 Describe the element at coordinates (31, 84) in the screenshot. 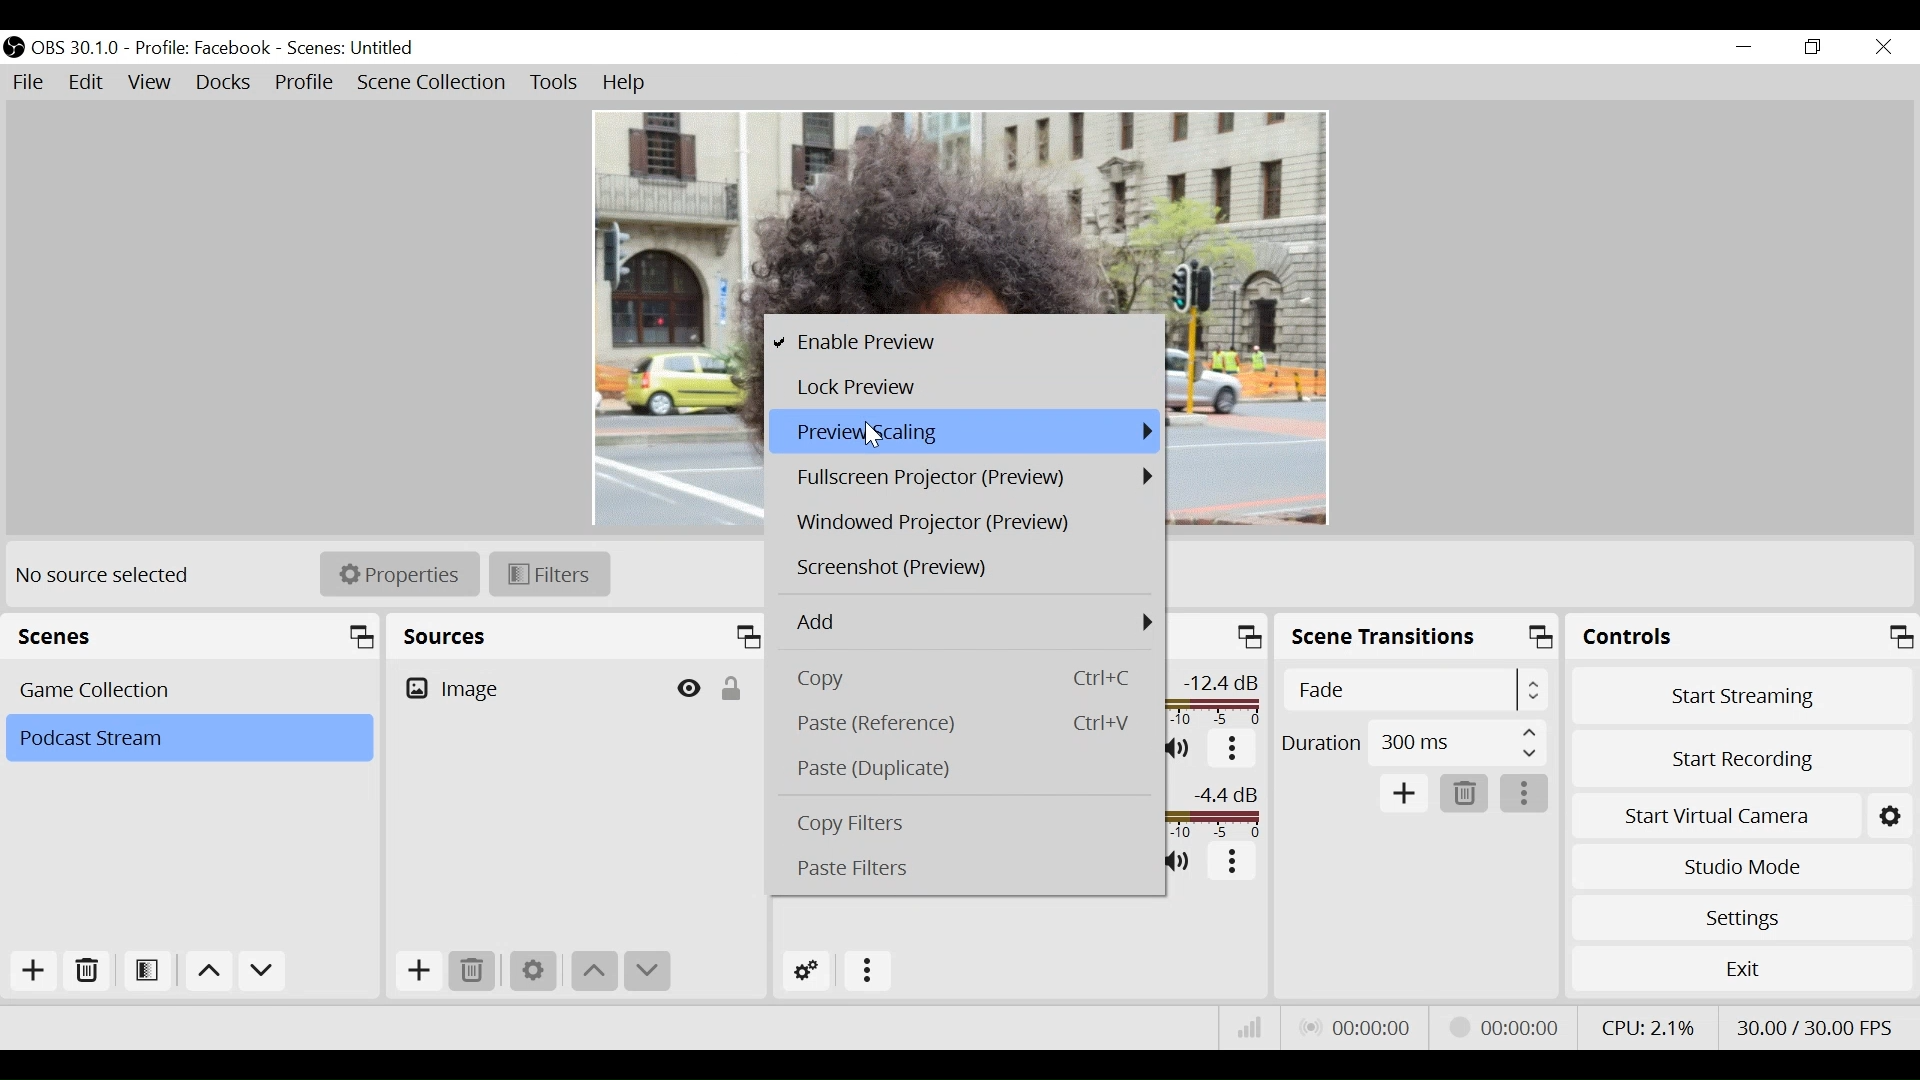

I see `File` at that location.